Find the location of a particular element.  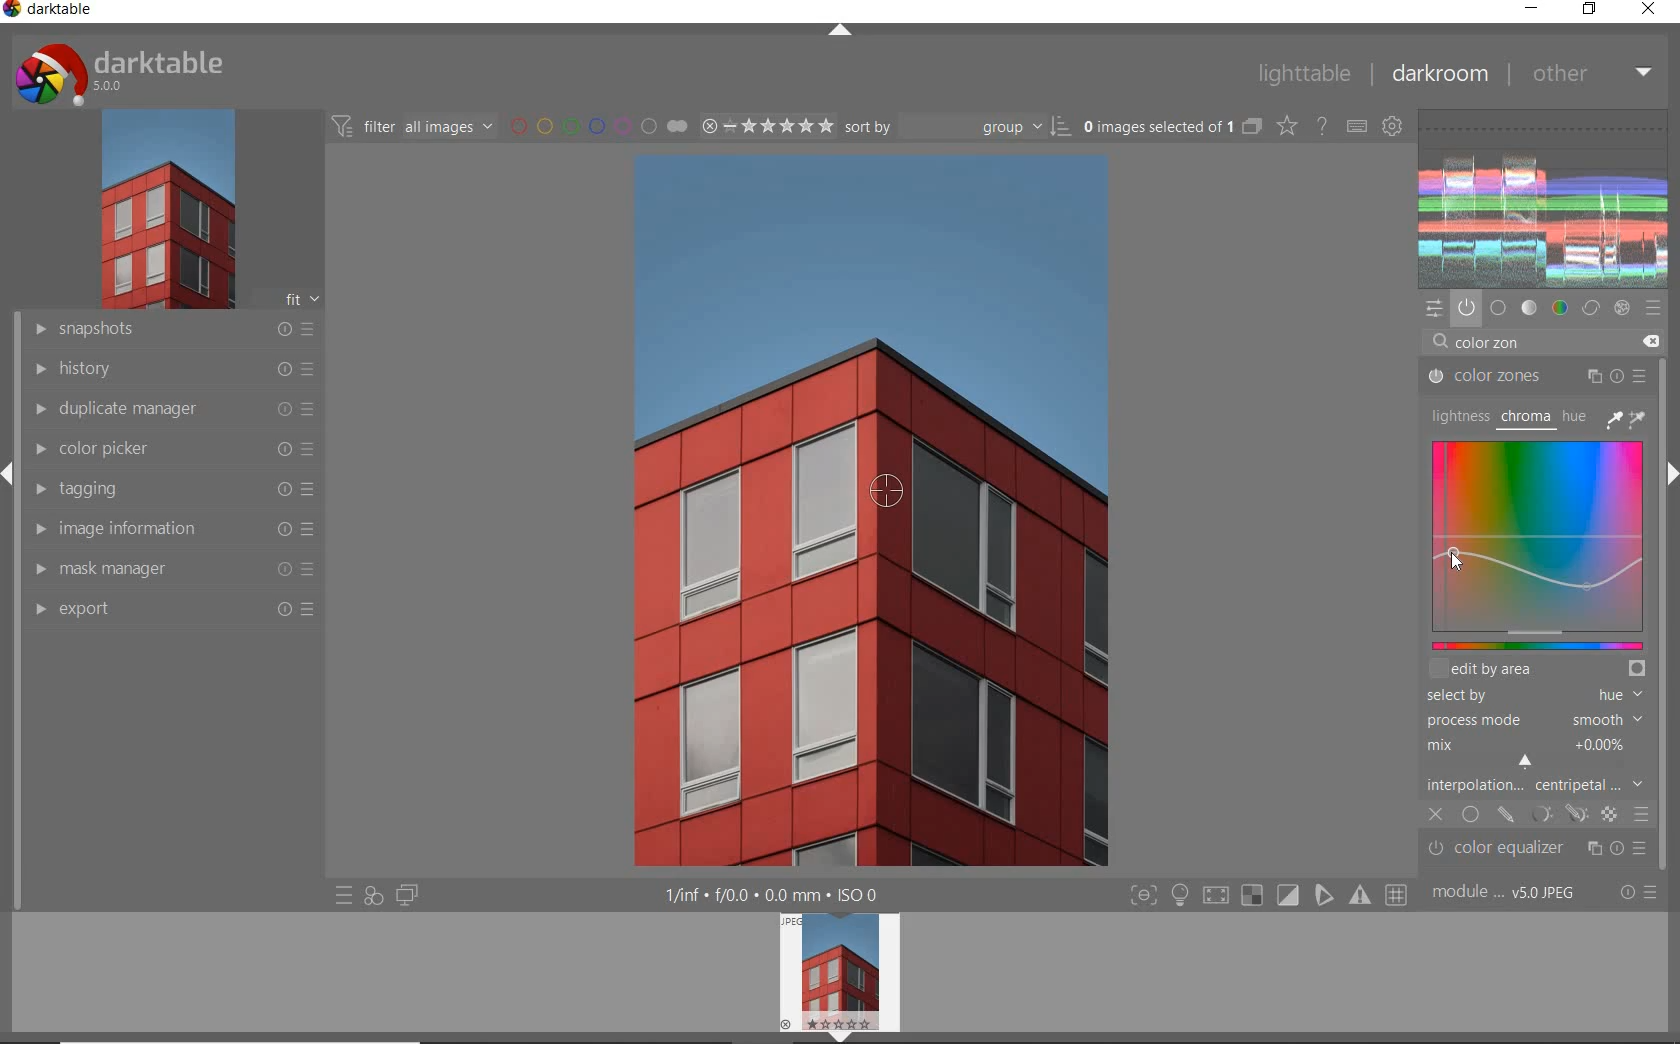

correct is located at coordinates (1591, 309).